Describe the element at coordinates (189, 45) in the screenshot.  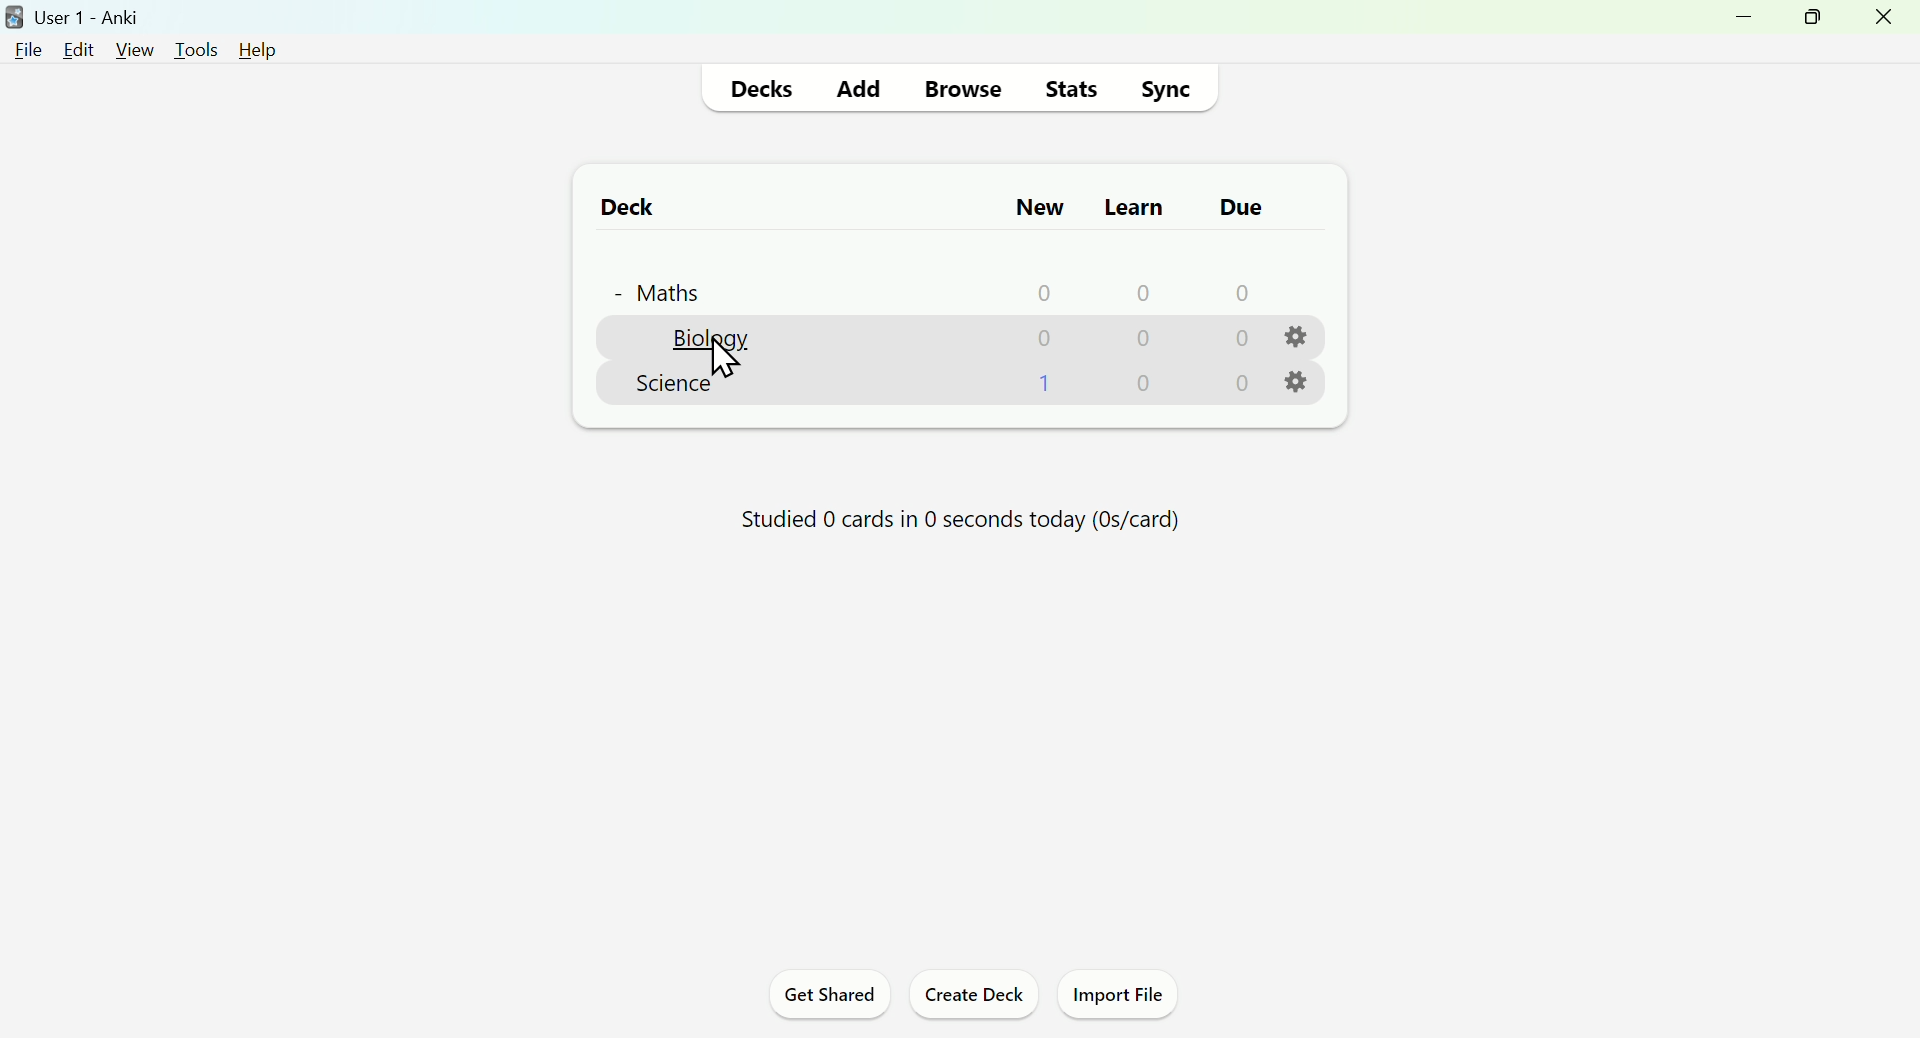
I see `Tools` at that location.